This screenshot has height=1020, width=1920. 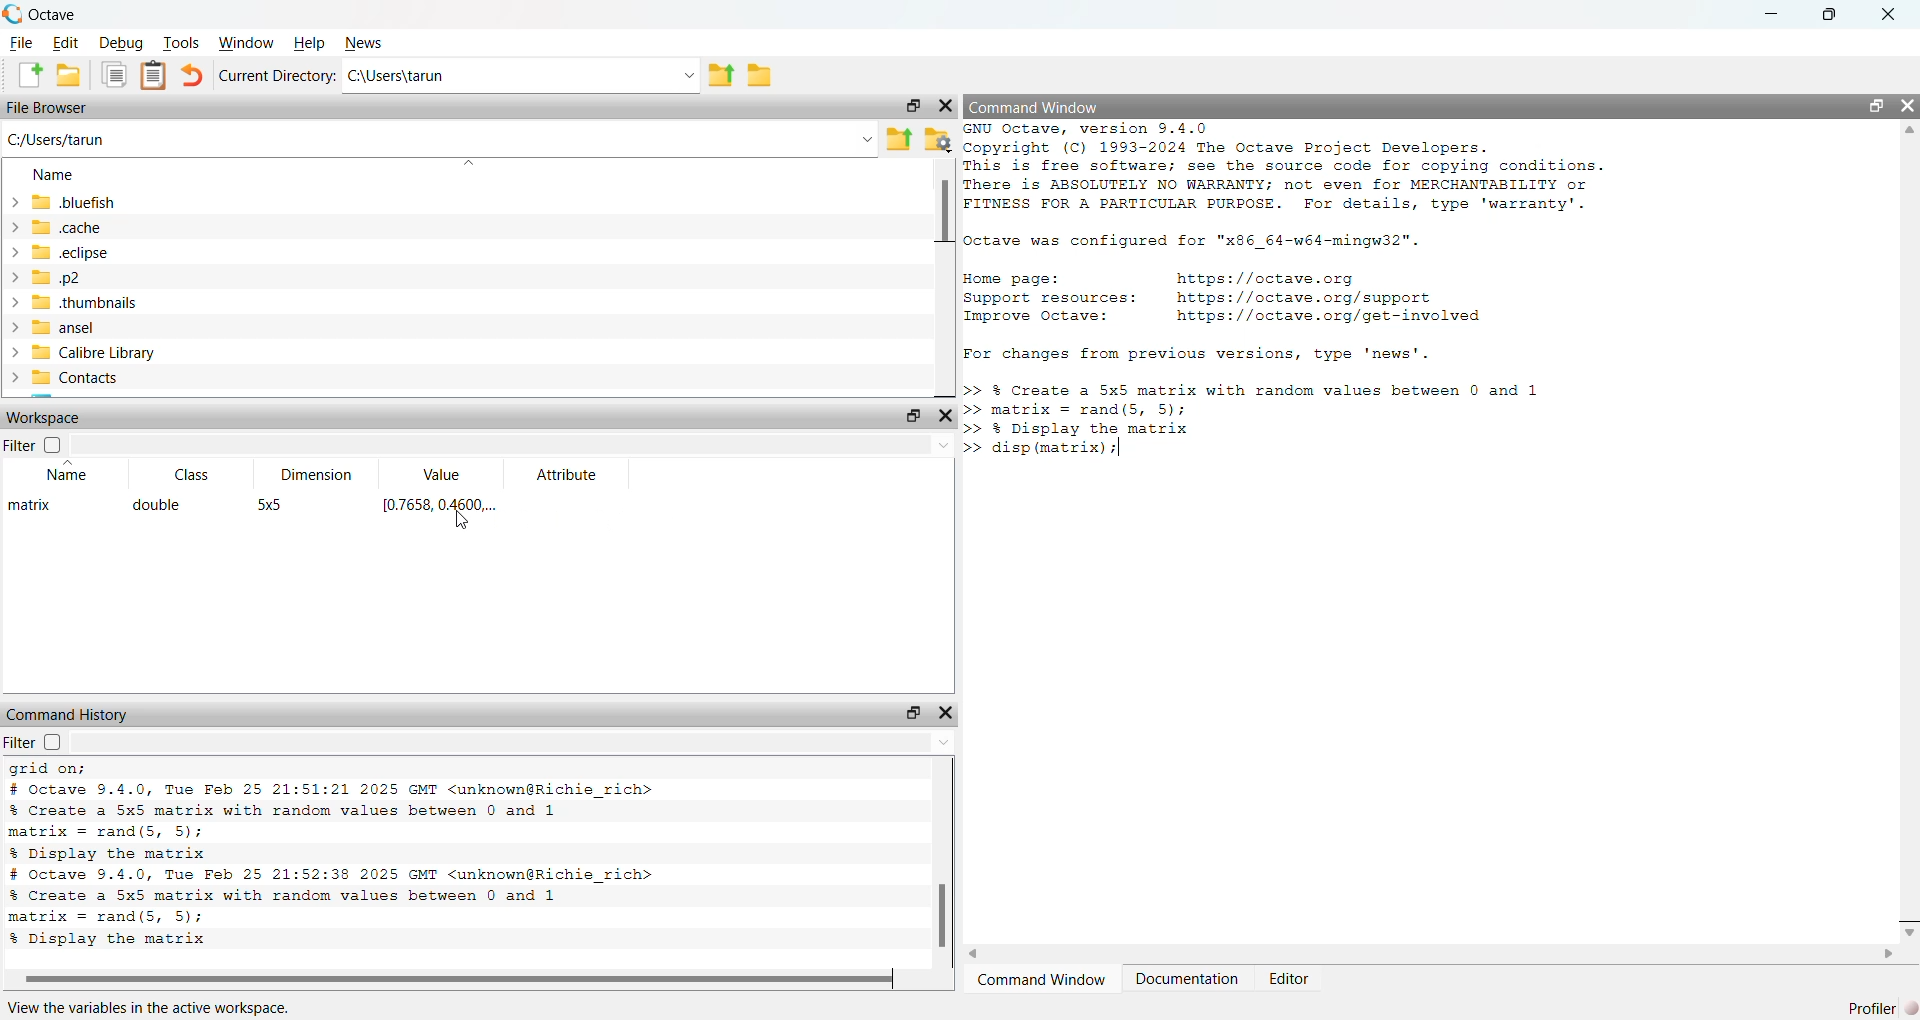 I want to click on copy, so click(x=114, y=75).